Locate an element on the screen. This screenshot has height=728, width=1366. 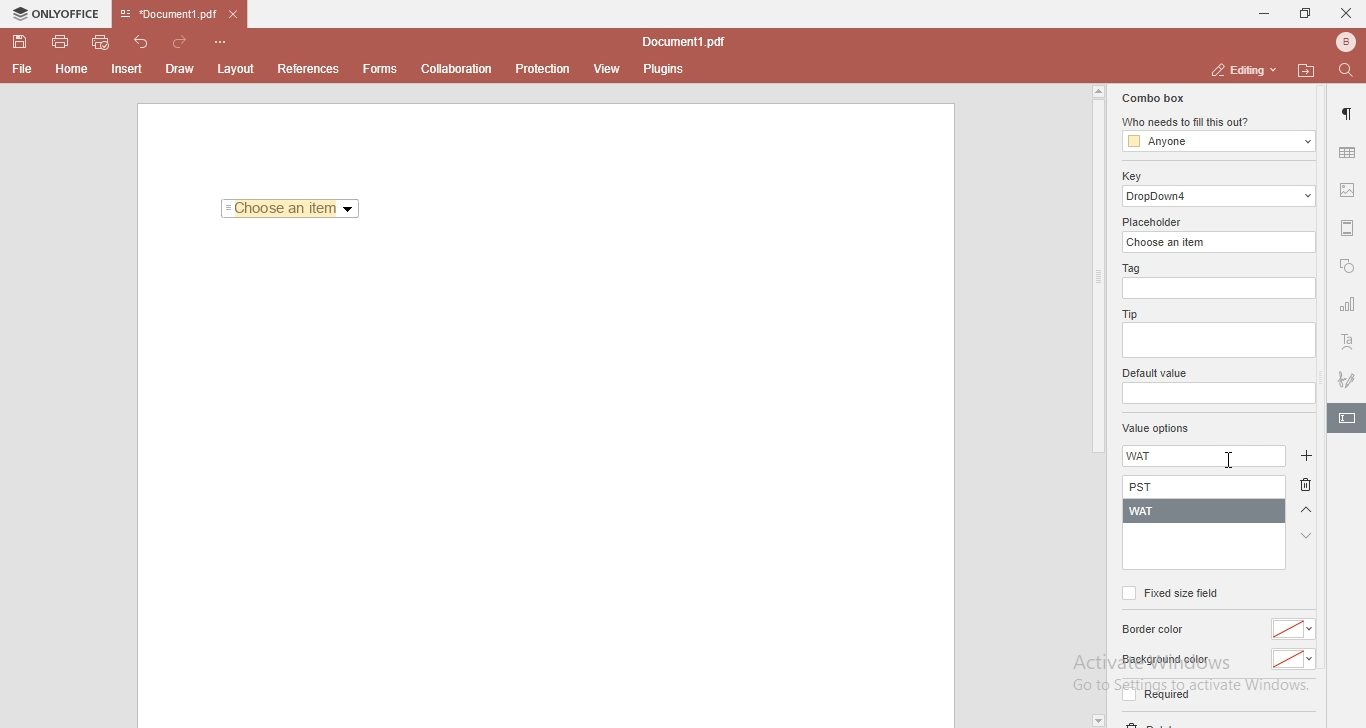
cursor is located at coordinates (1235, 459).